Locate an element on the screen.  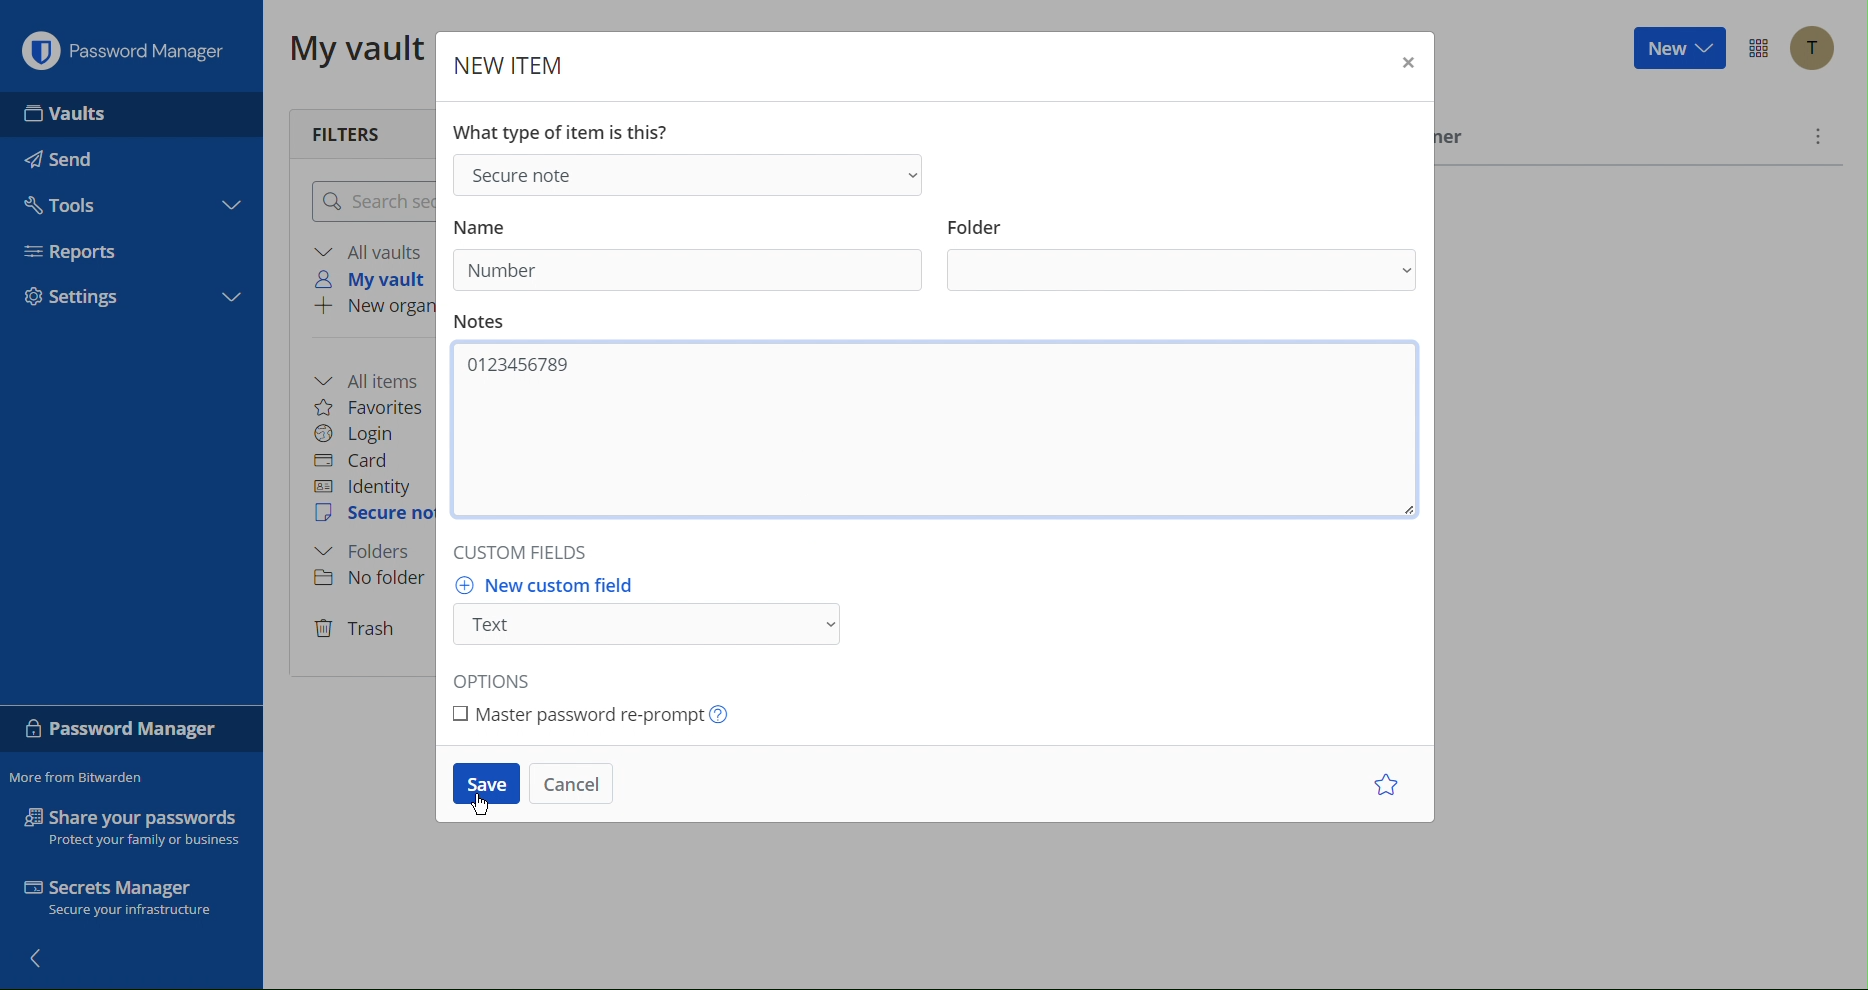
Owner is located at coordinates (1456, 141).